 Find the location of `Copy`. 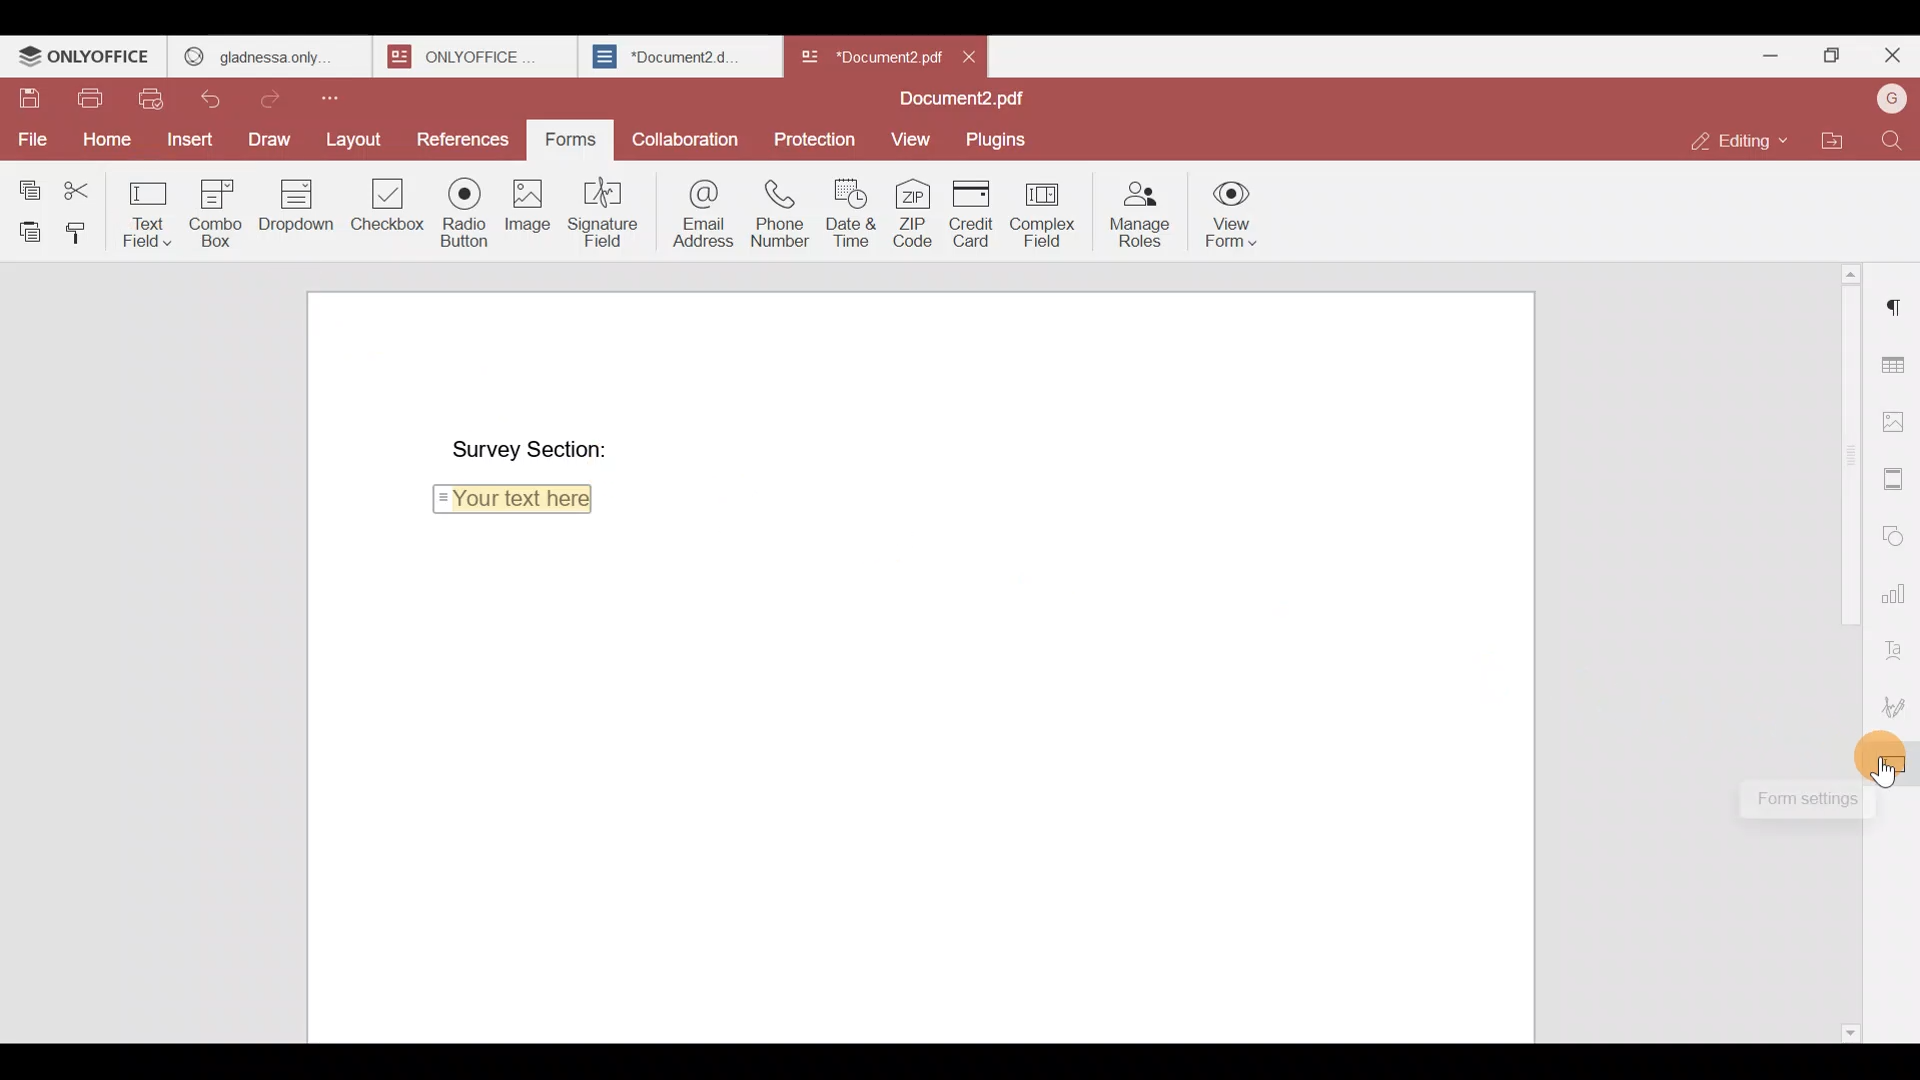

Copy is located at coordinates (29, 181).